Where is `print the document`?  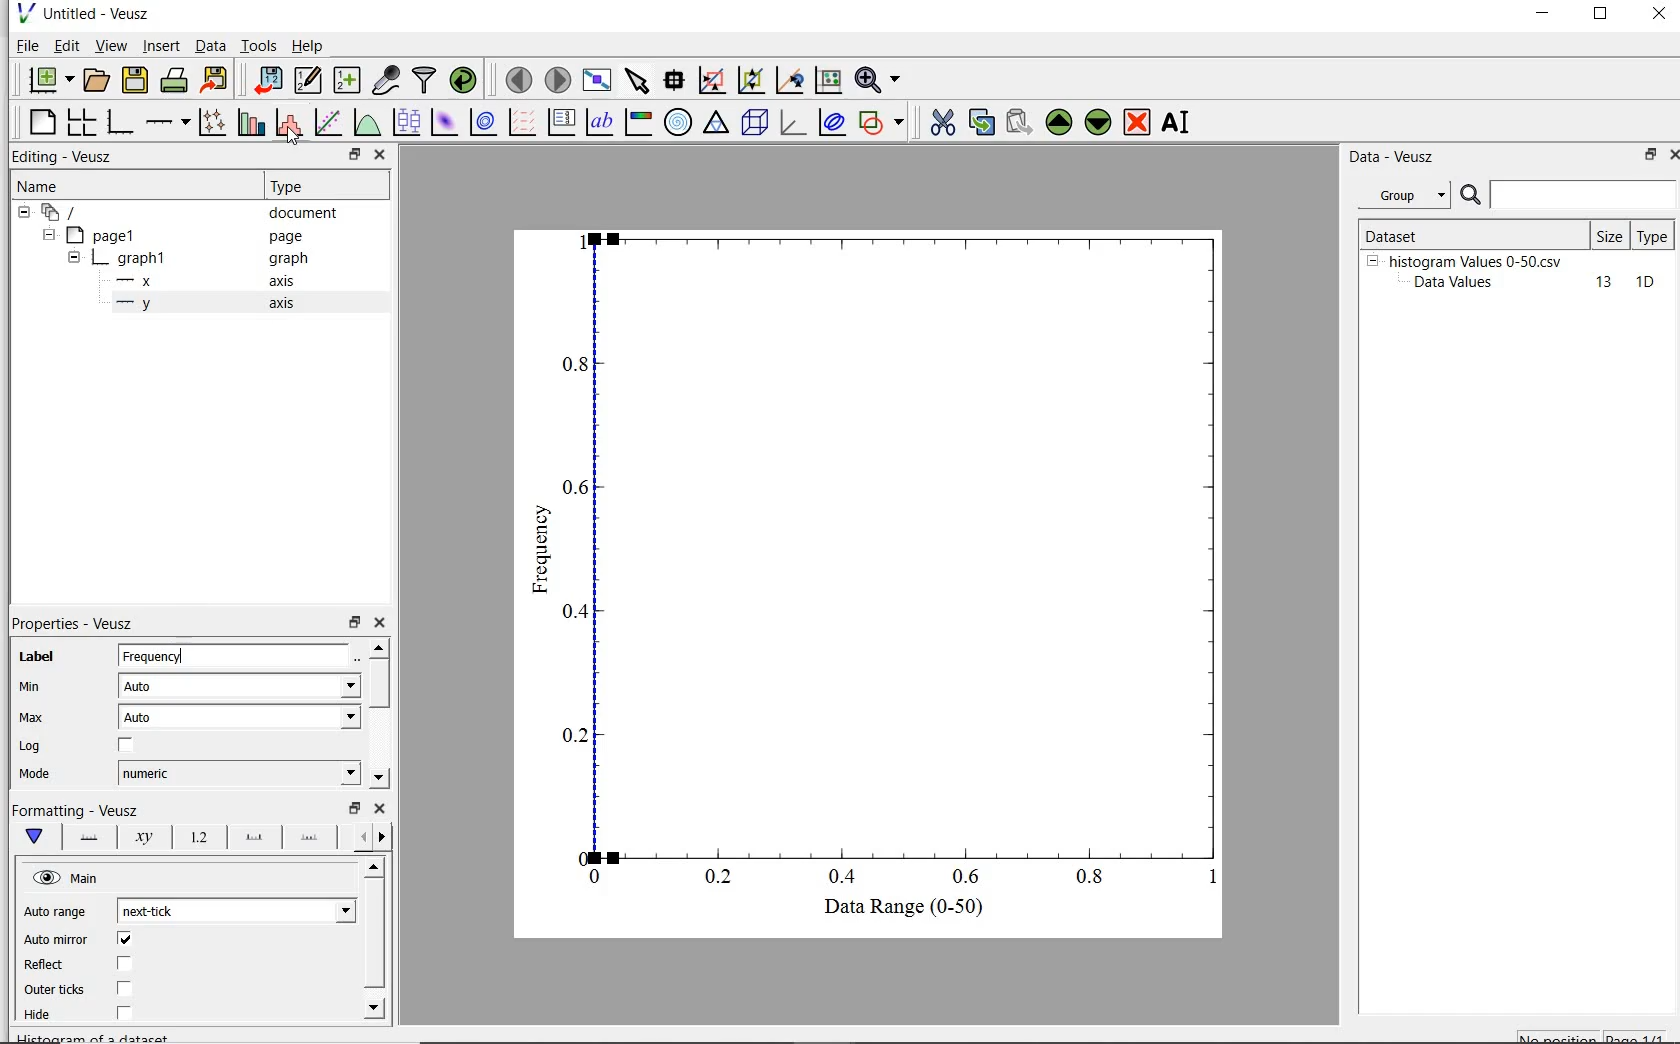 print the document is located at coordinates (175, 78).